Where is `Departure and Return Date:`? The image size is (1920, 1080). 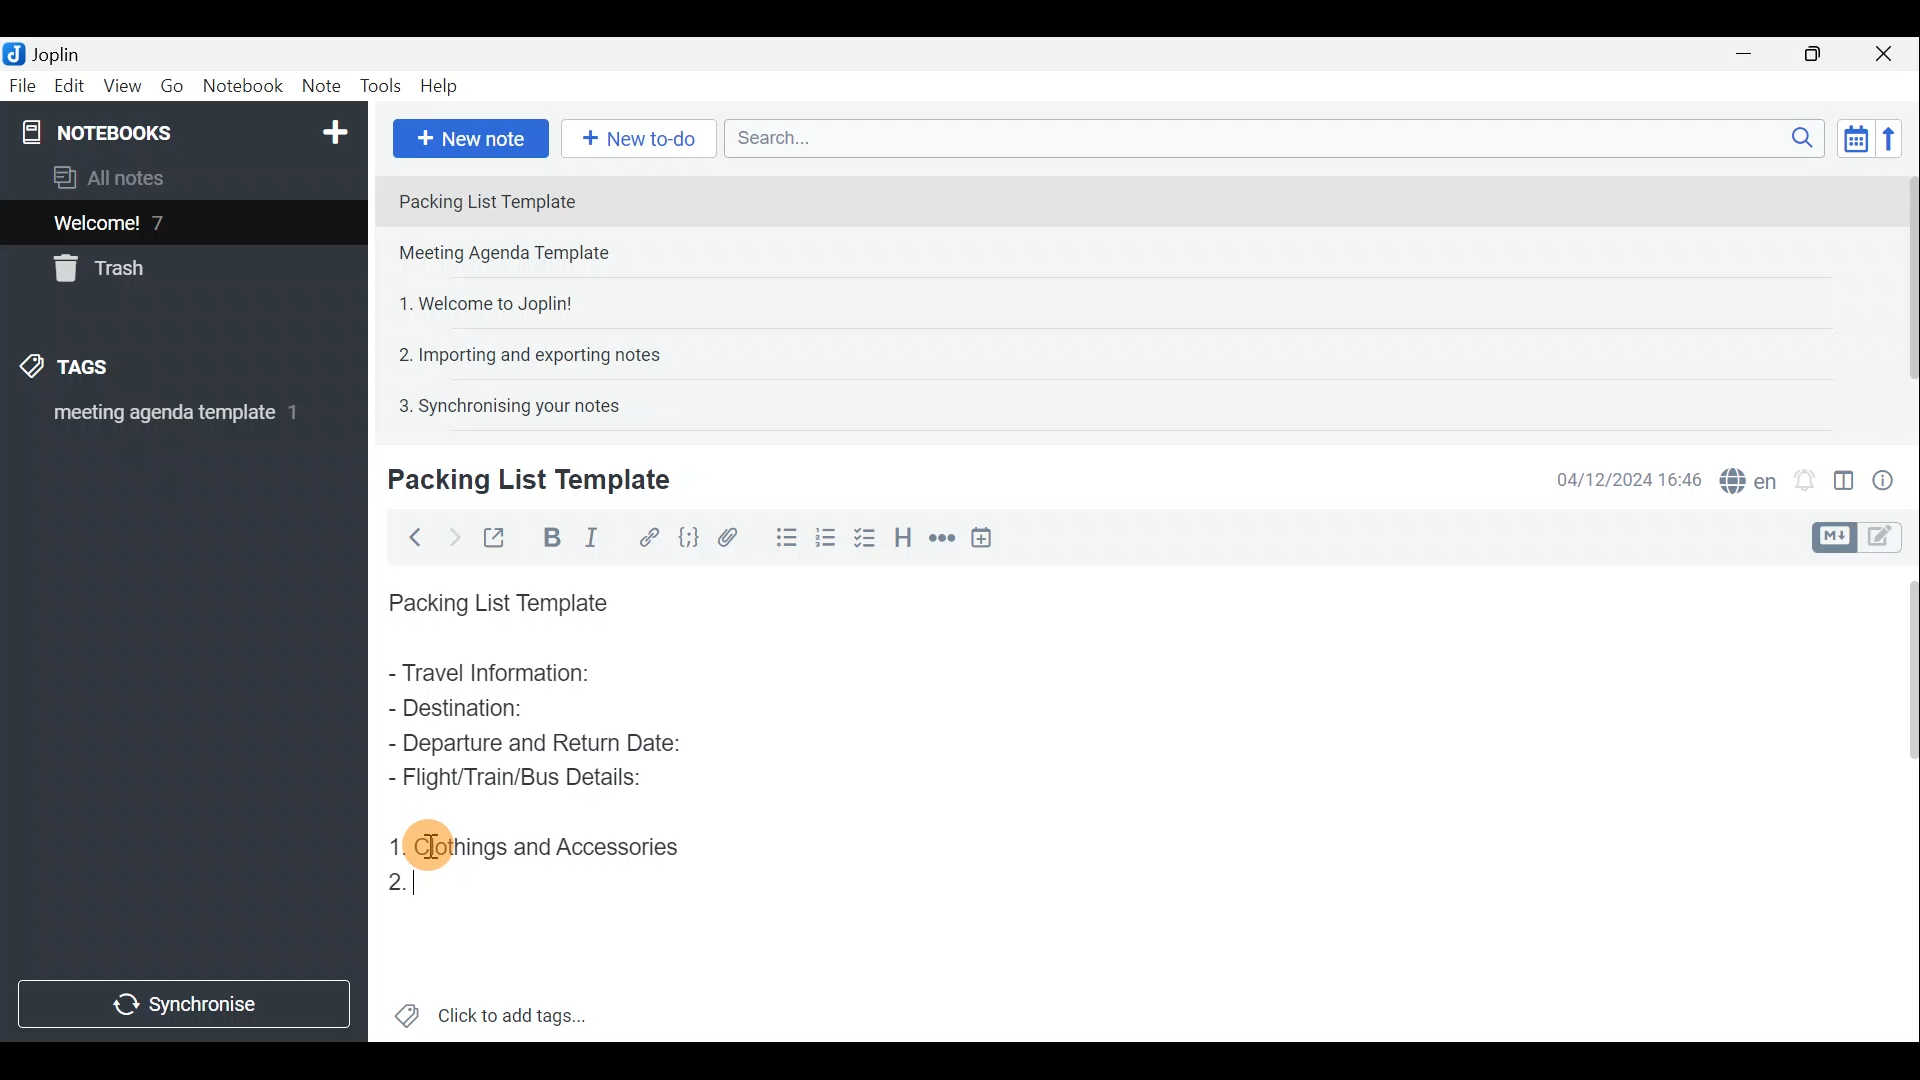
Departure and Return Date: is located at coordinates (535, 742).